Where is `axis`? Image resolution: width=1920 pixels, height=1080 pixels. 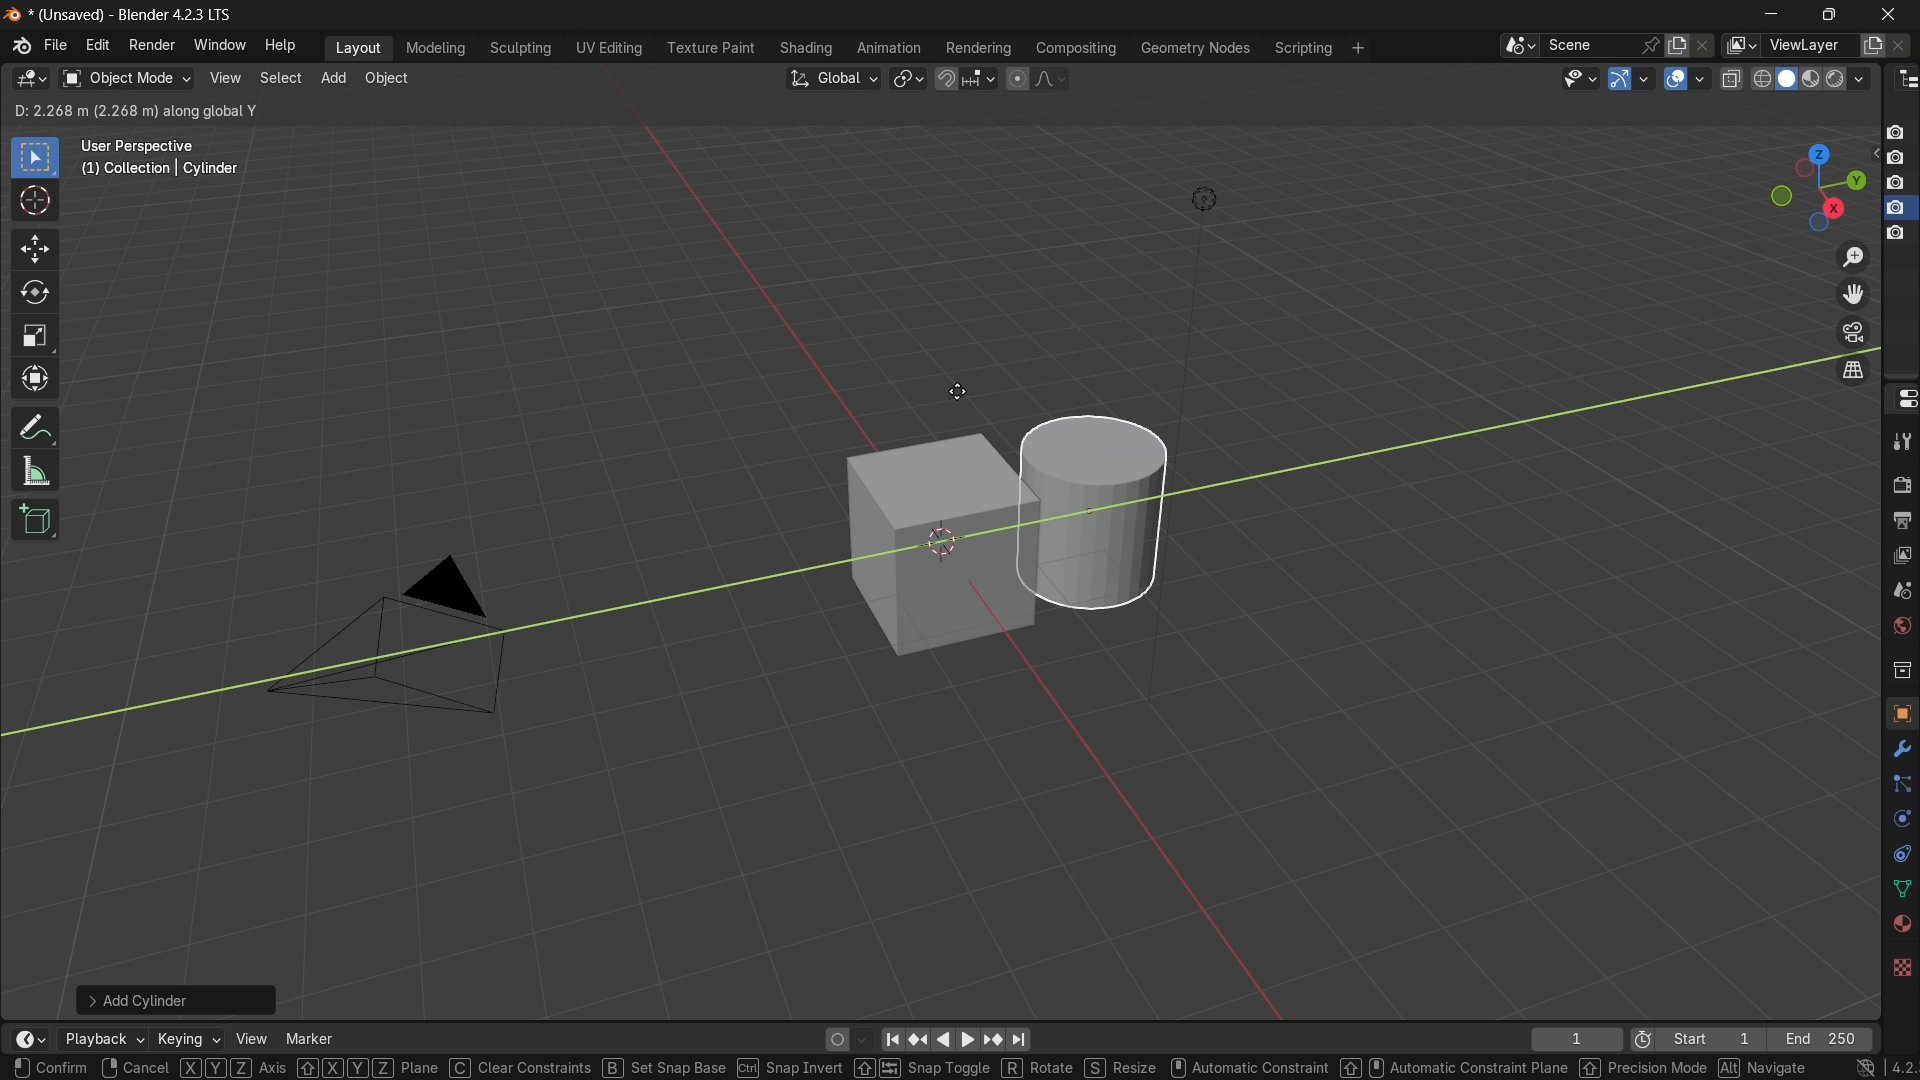 axis is located at coordinates (234, 1068).